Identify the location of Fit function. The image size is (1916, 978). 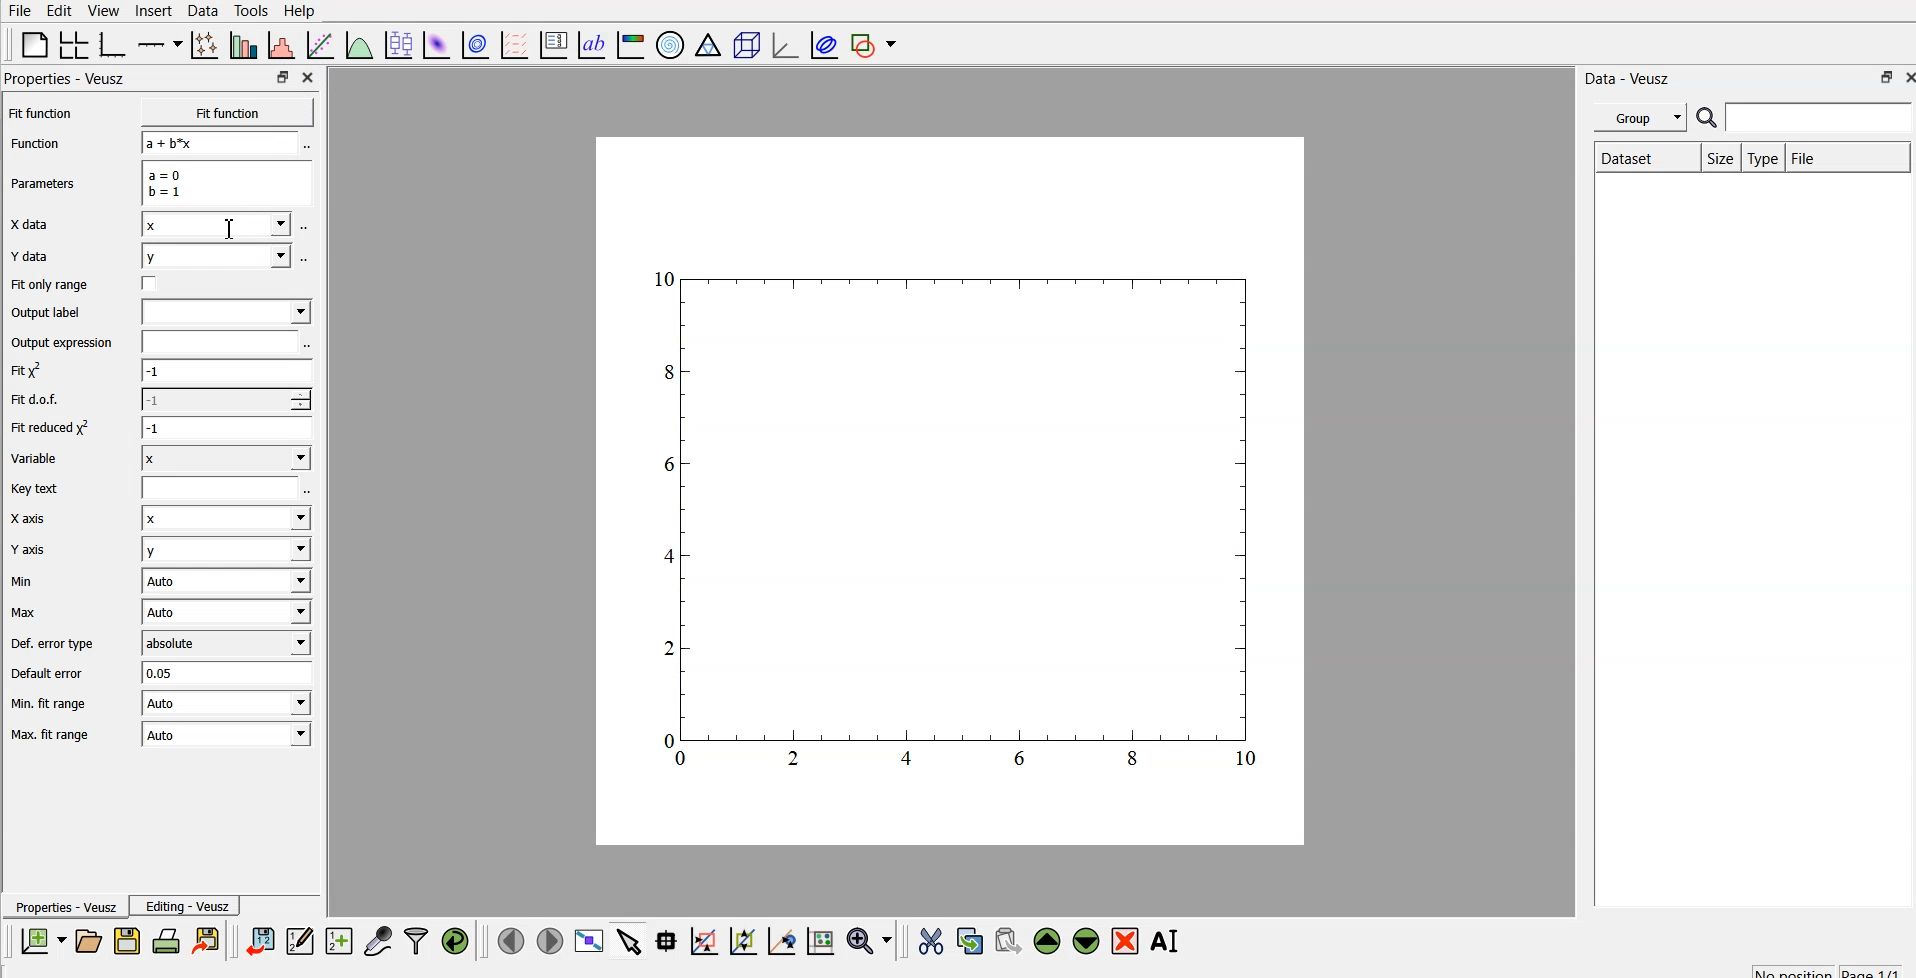
(230, 115).